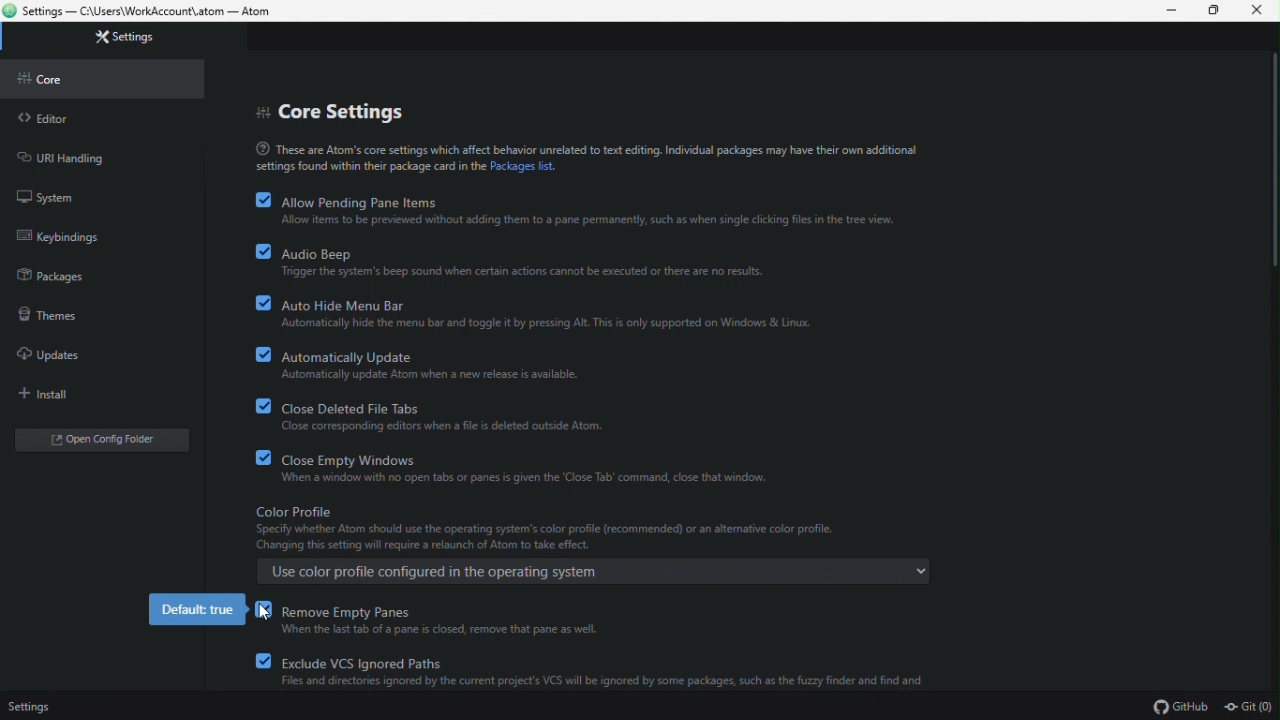  Describe the element at coordinates (259, 617) in the screenshot. I see `Cursor` at that location.